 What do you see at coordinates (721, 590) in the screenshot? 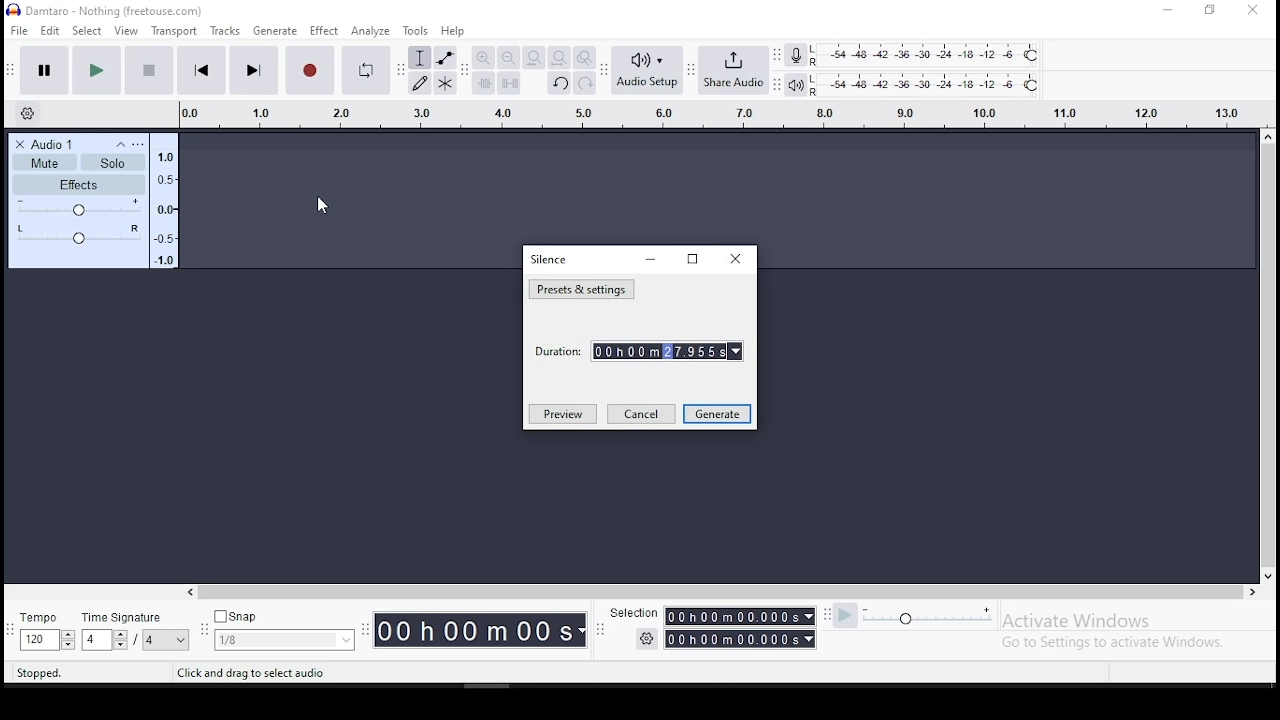
I see `scroll bar` at bounding box center [721, 590].